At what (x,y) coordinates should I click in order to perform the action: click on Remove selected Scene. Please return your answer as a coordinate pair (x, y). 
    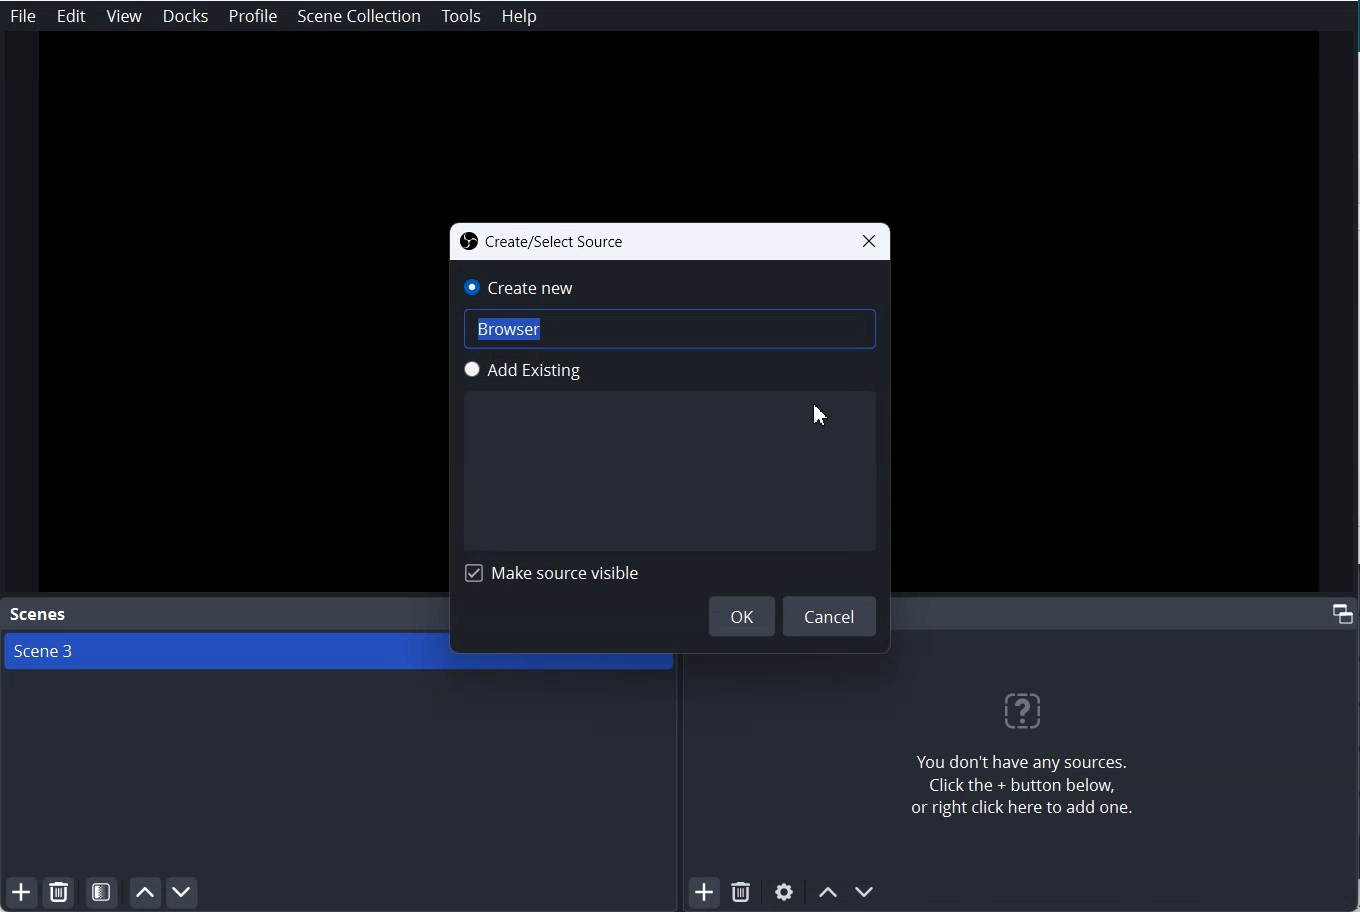
    Looking at the image, I should click on (59, 893).